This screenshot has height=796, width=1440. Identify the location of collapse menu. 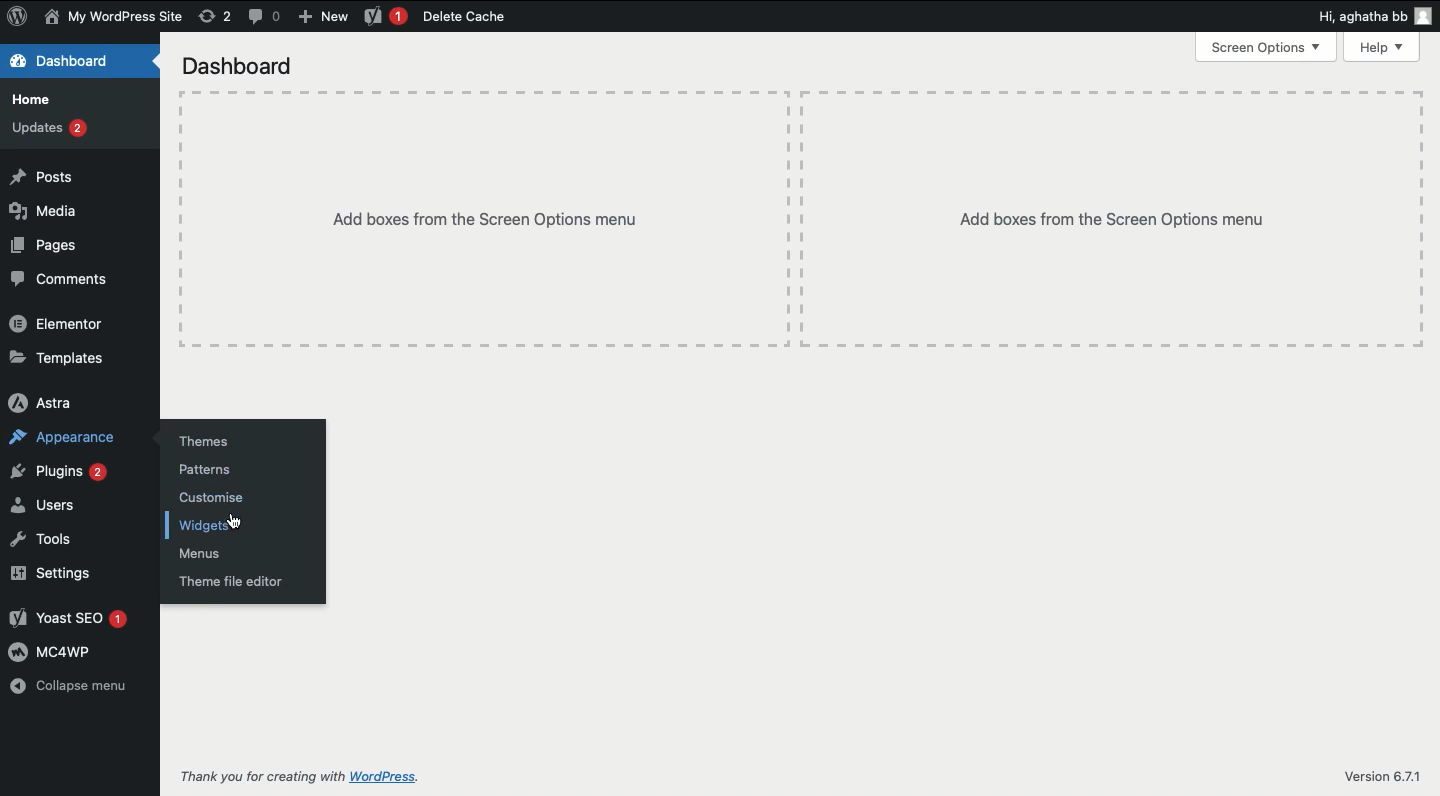
(78, 689).